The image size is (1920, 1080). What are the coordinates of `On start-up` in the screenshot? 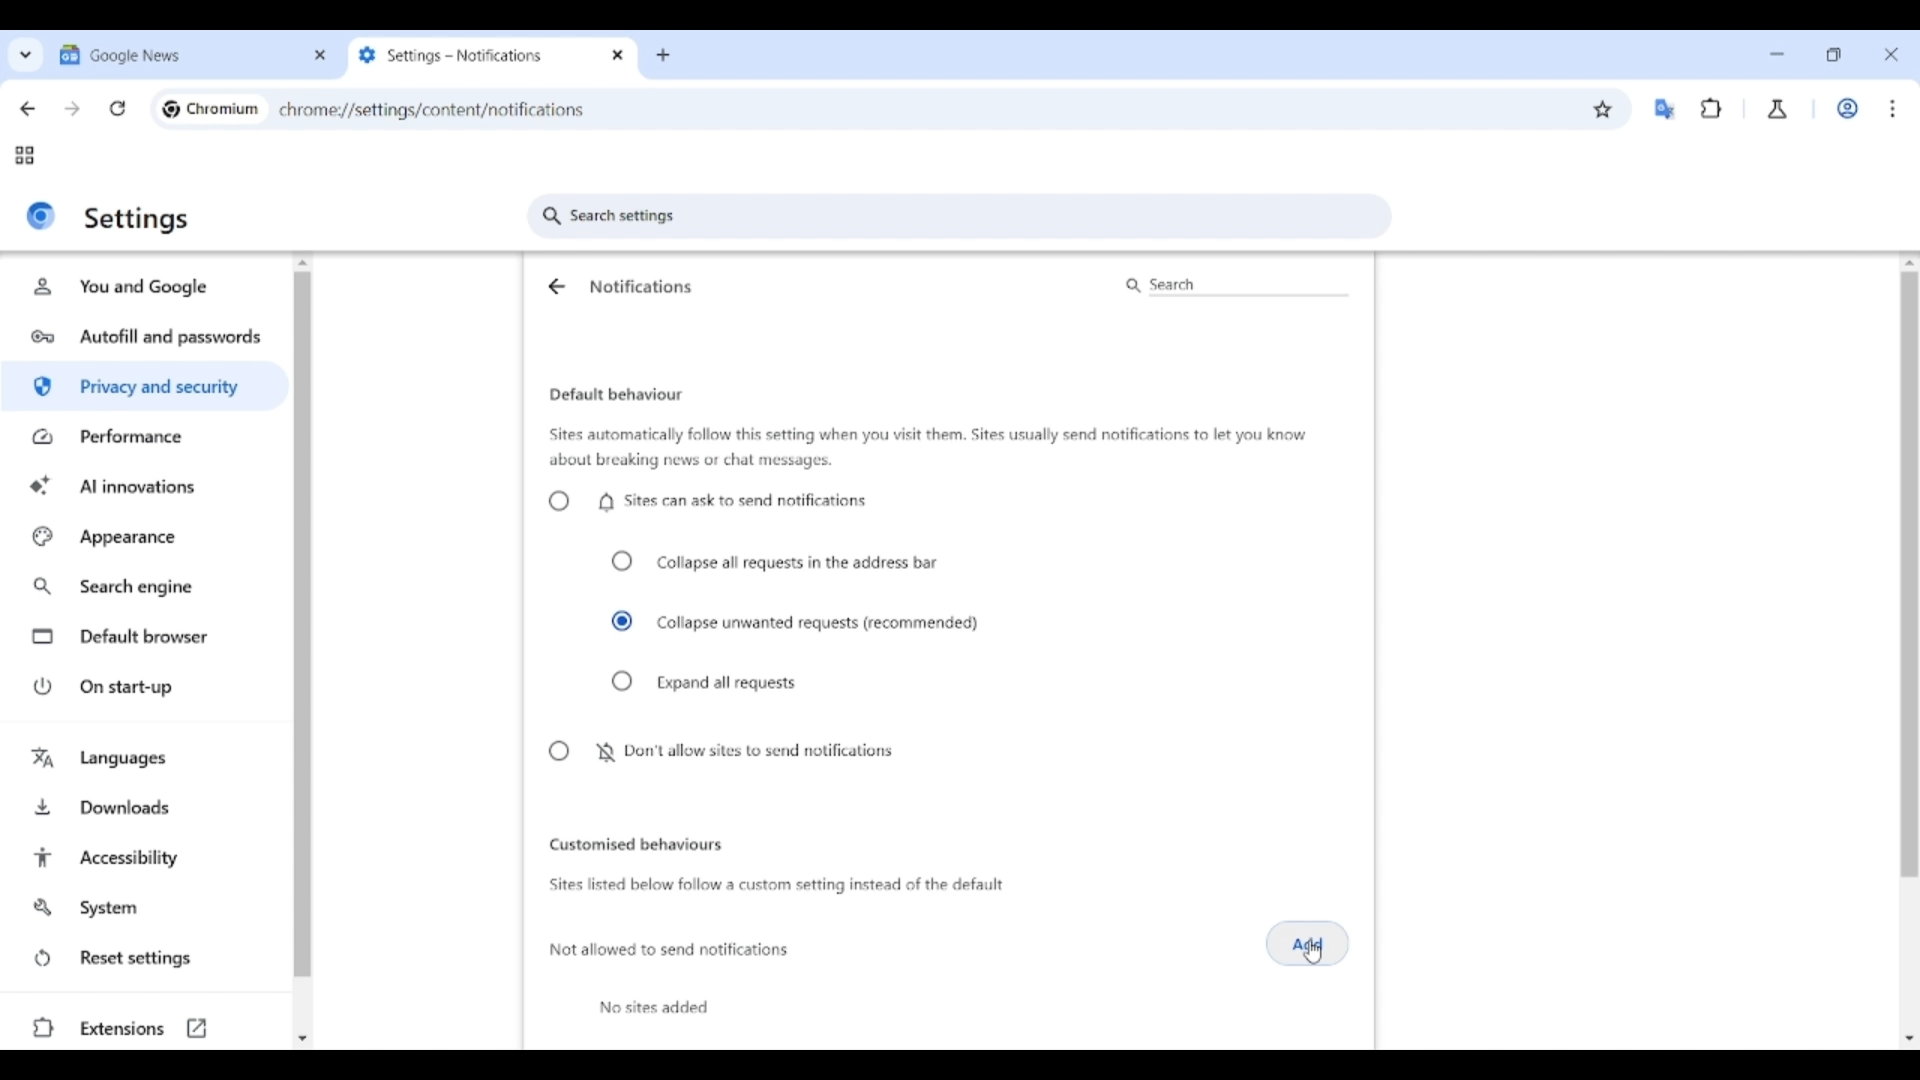 It's located at (148, 686).